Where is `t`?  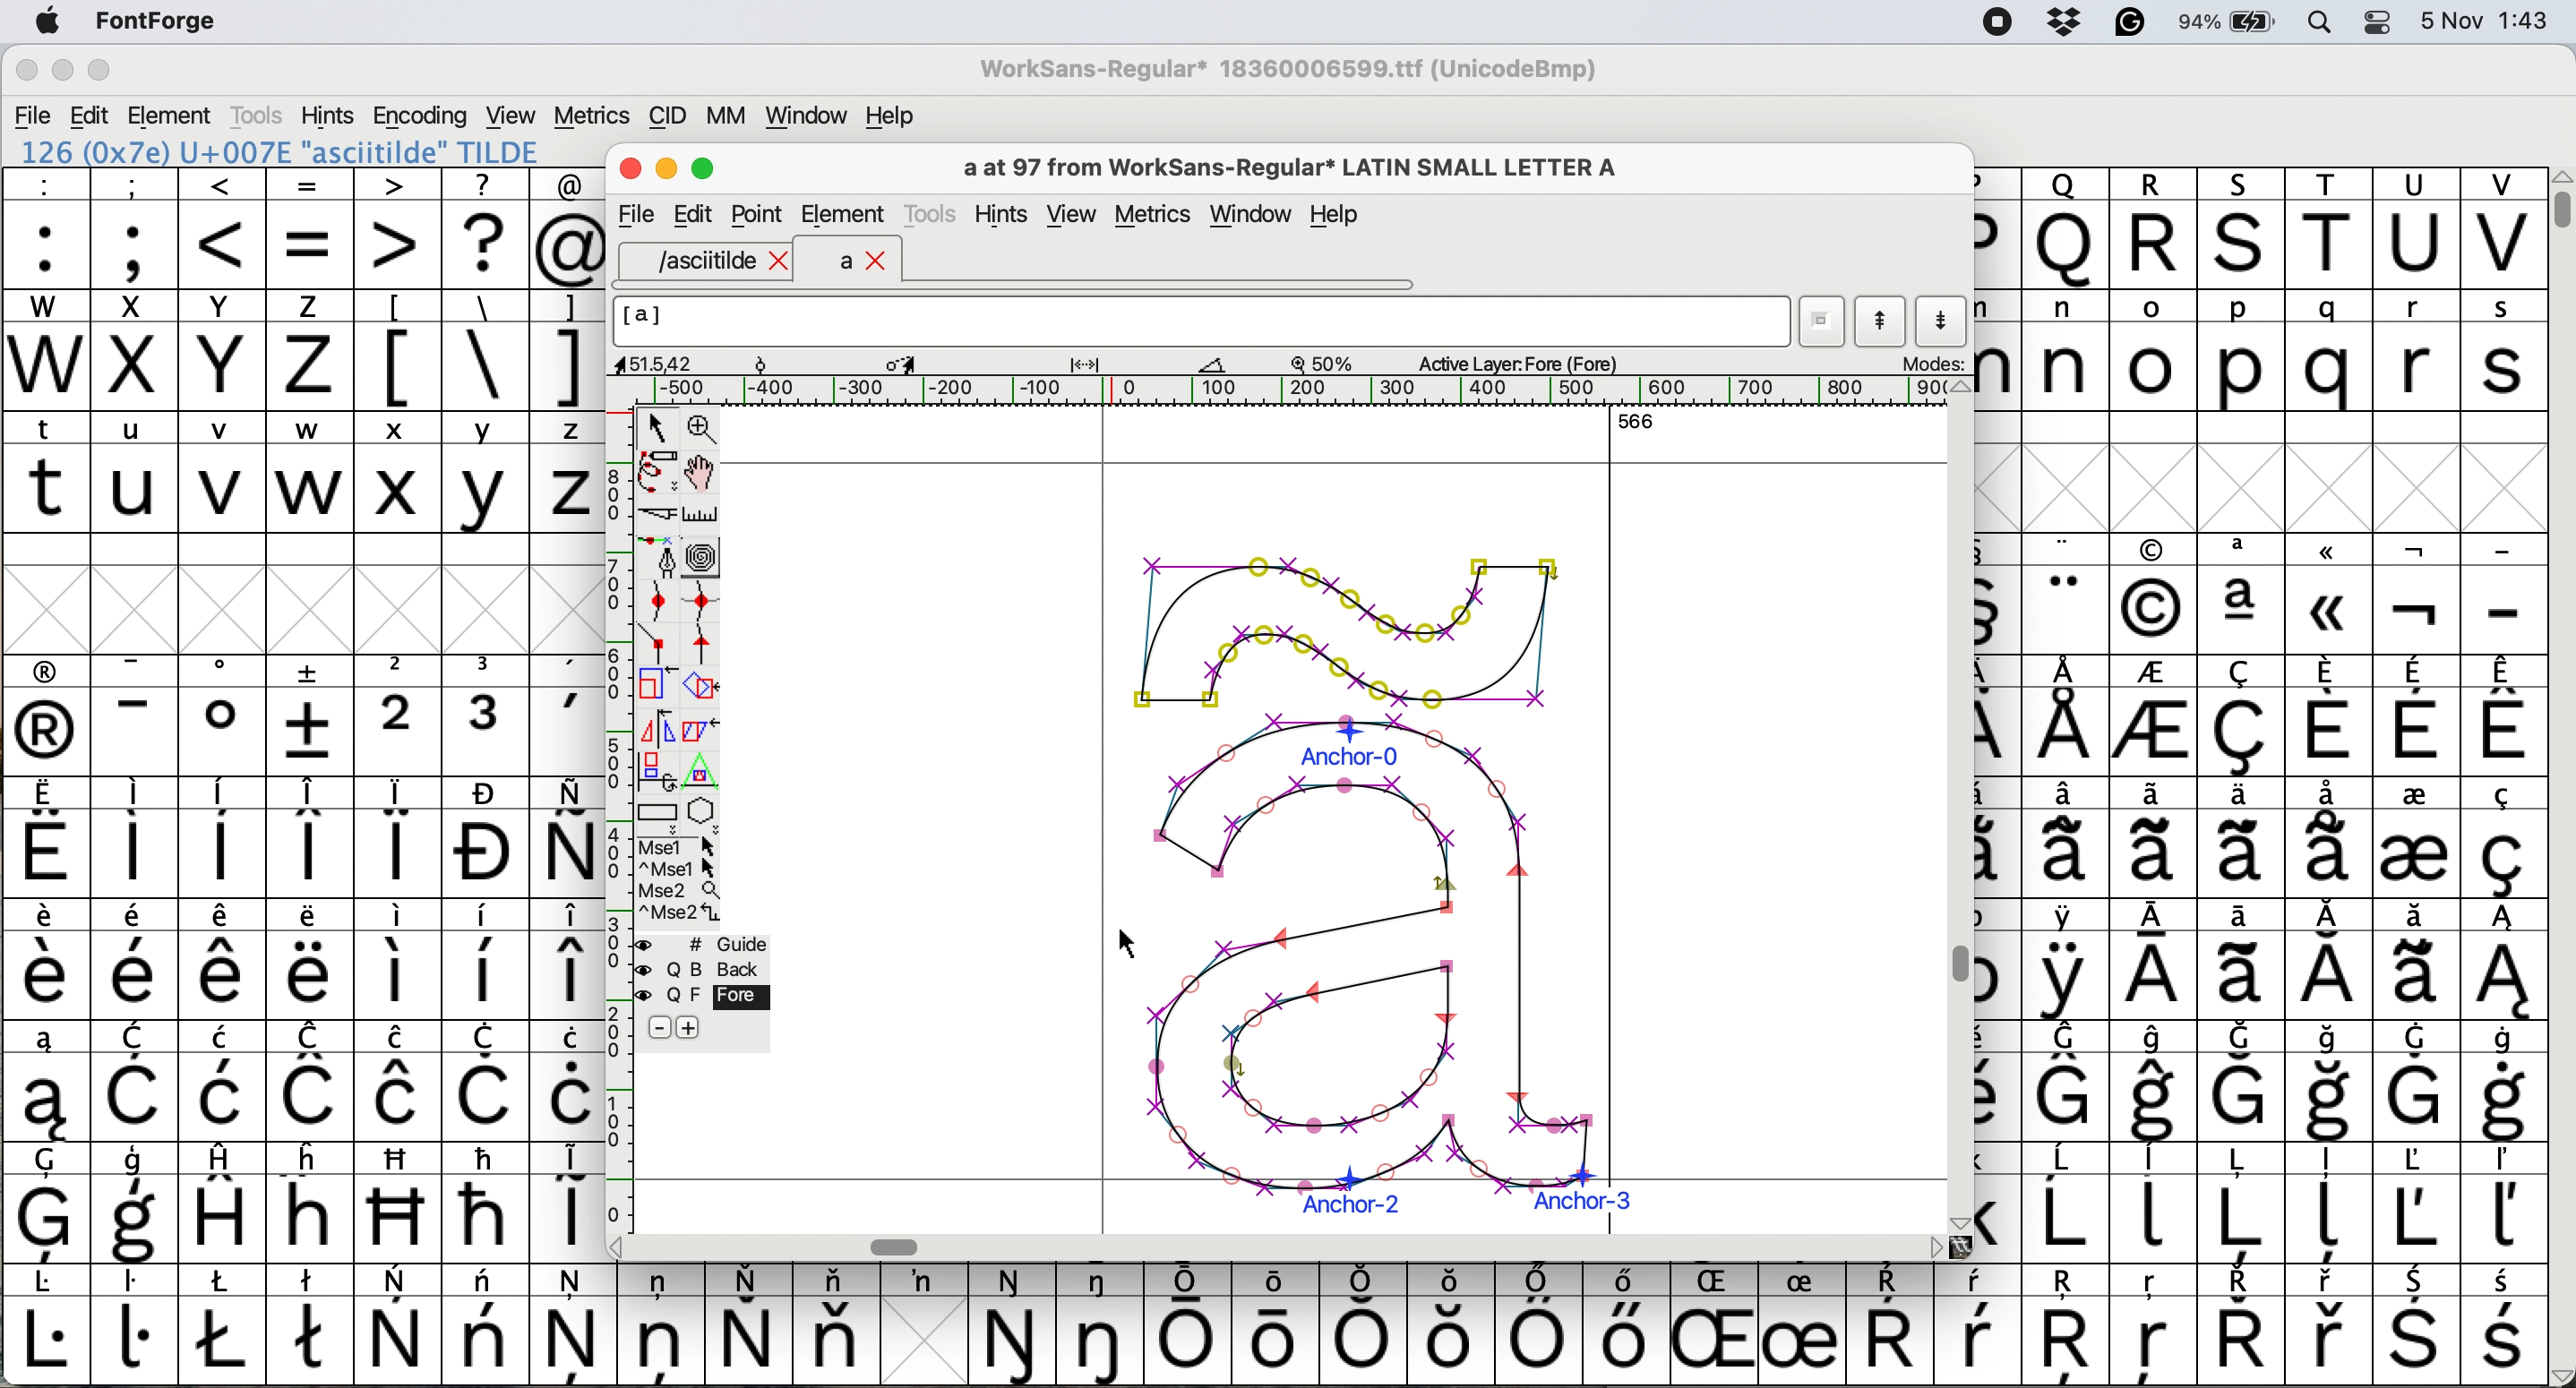 t is located at coordinates (46, 470).